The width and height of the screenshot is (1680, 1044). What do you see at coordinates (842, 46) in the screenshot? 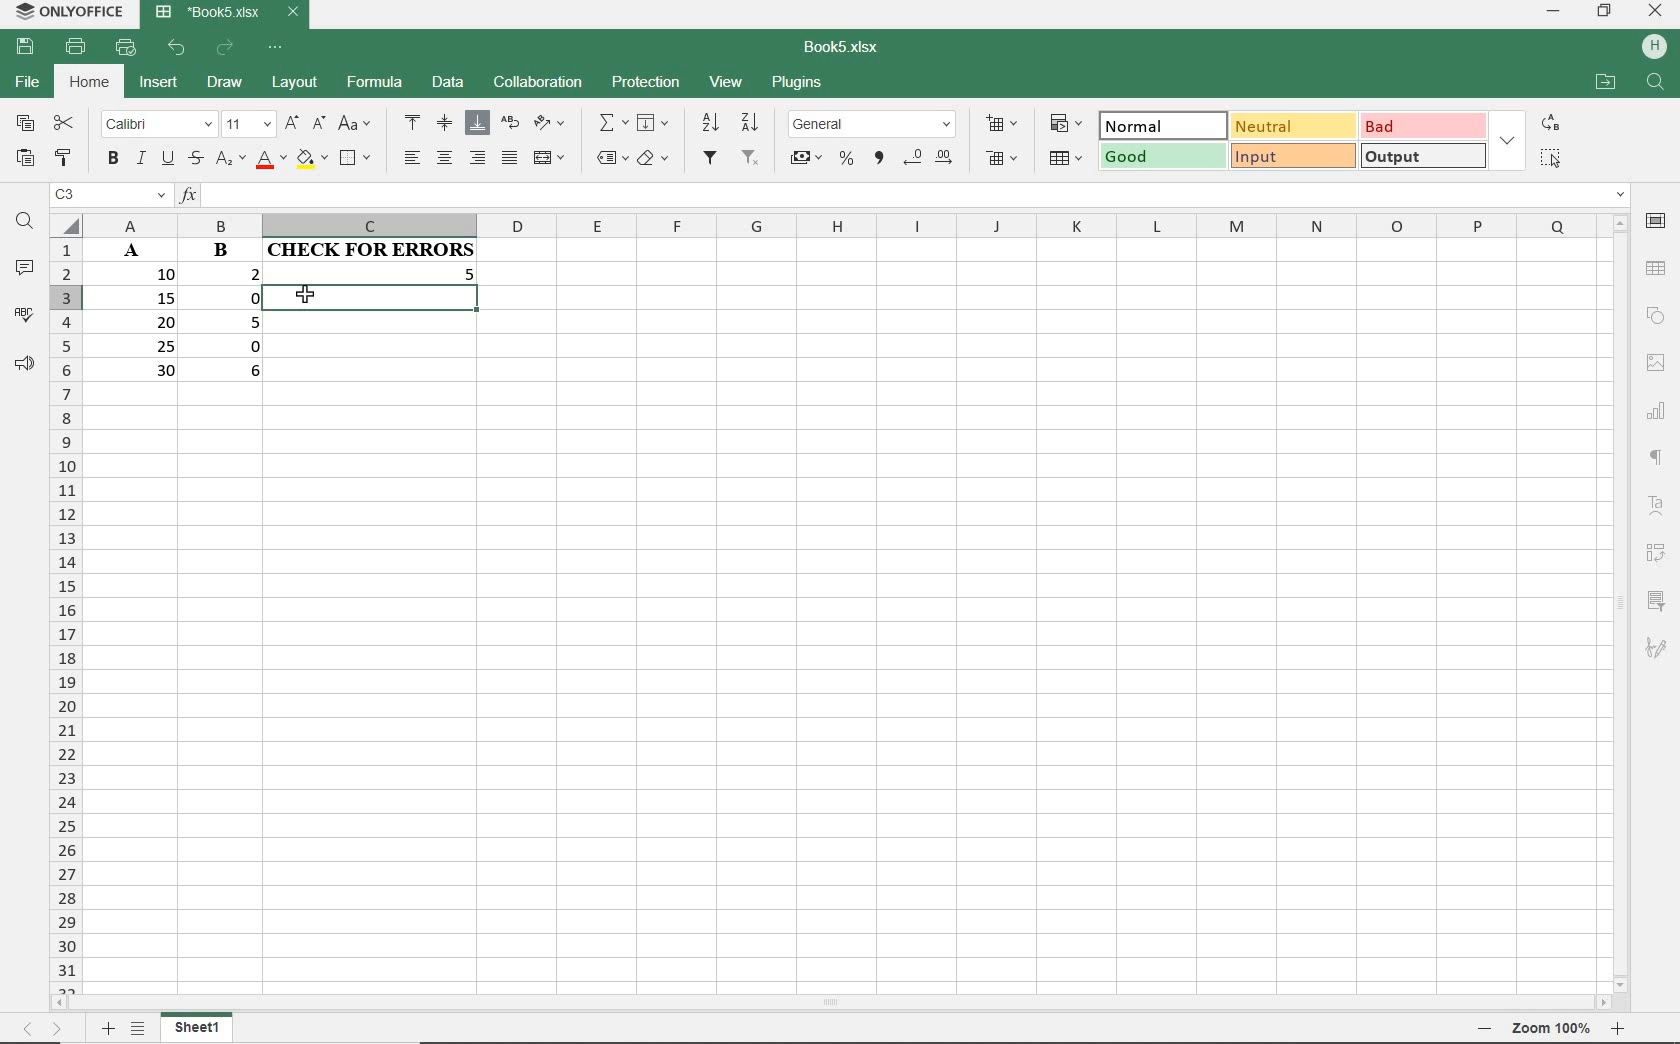
I see `DOCUMENT NAME` at bounding box center [842, 46].